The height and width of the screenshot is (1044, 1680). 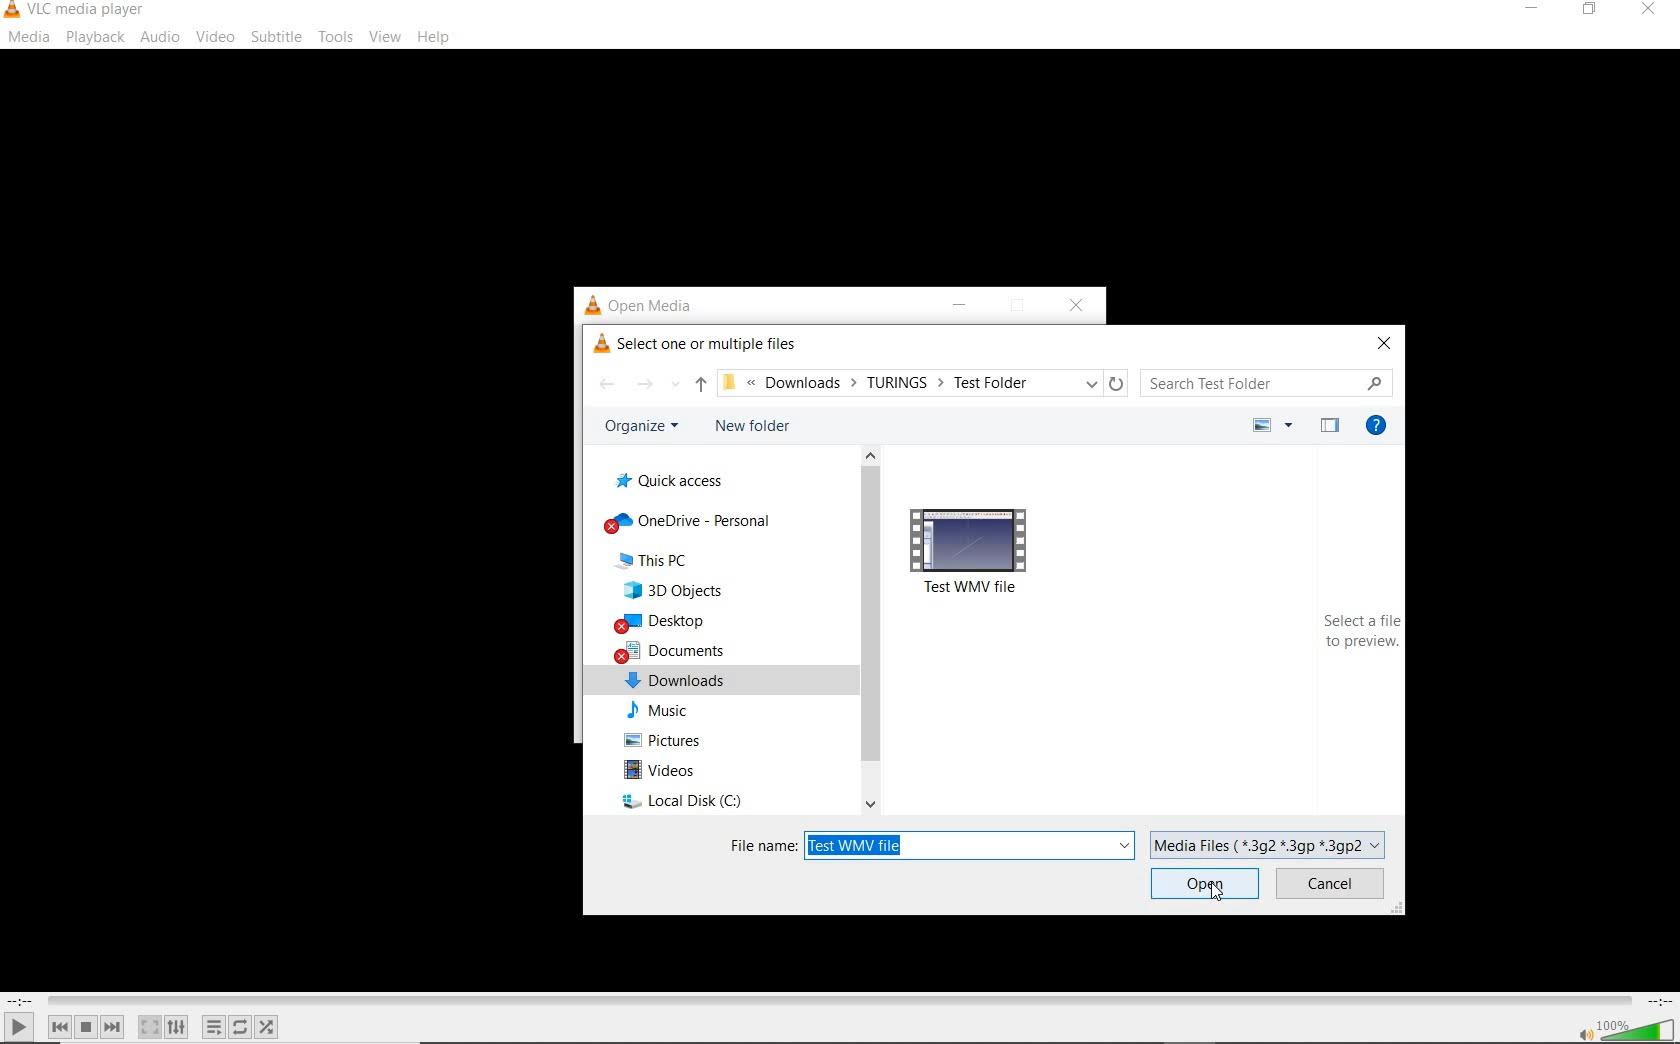 What do you see at coordinates (641, 383) in the screenshot?
I see `forward` at bounding box center [641, 383].